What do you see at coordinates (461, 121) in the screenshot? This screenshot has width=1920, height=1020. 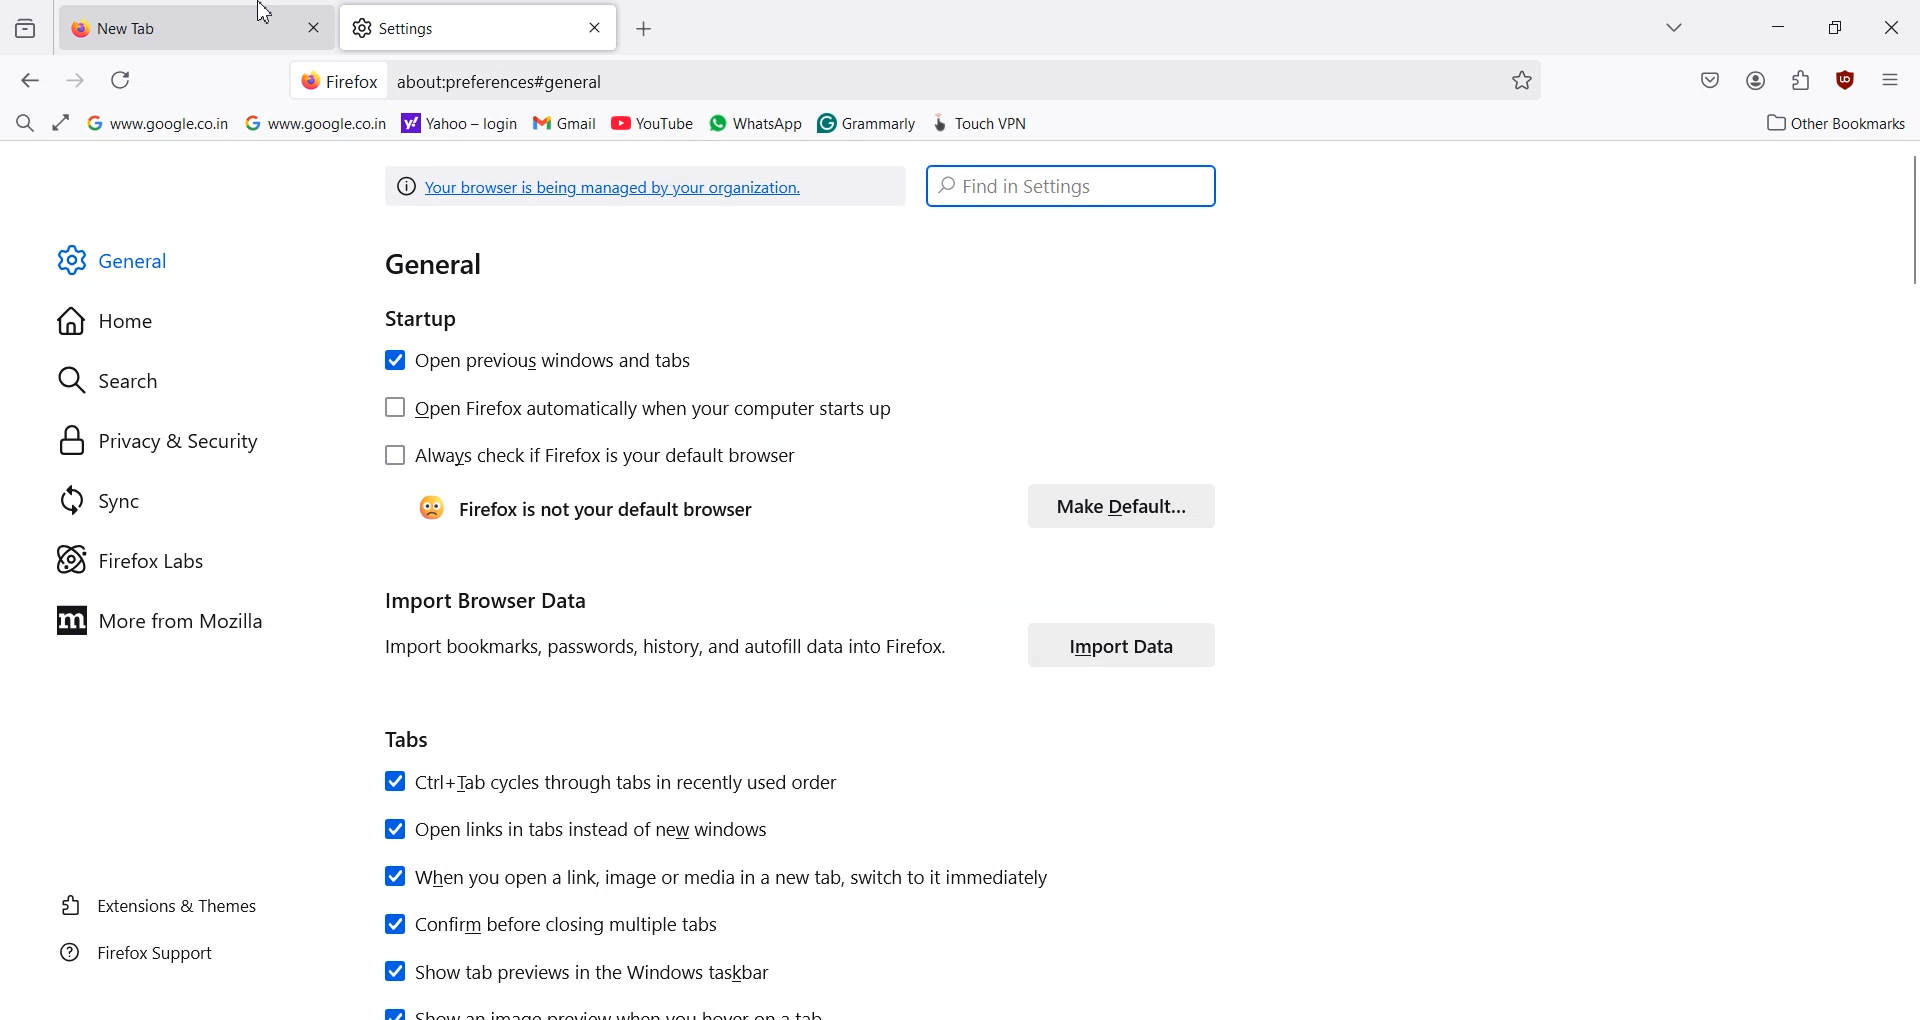 I see `Yahoo Bookmark` at bounding box center [461, 121].